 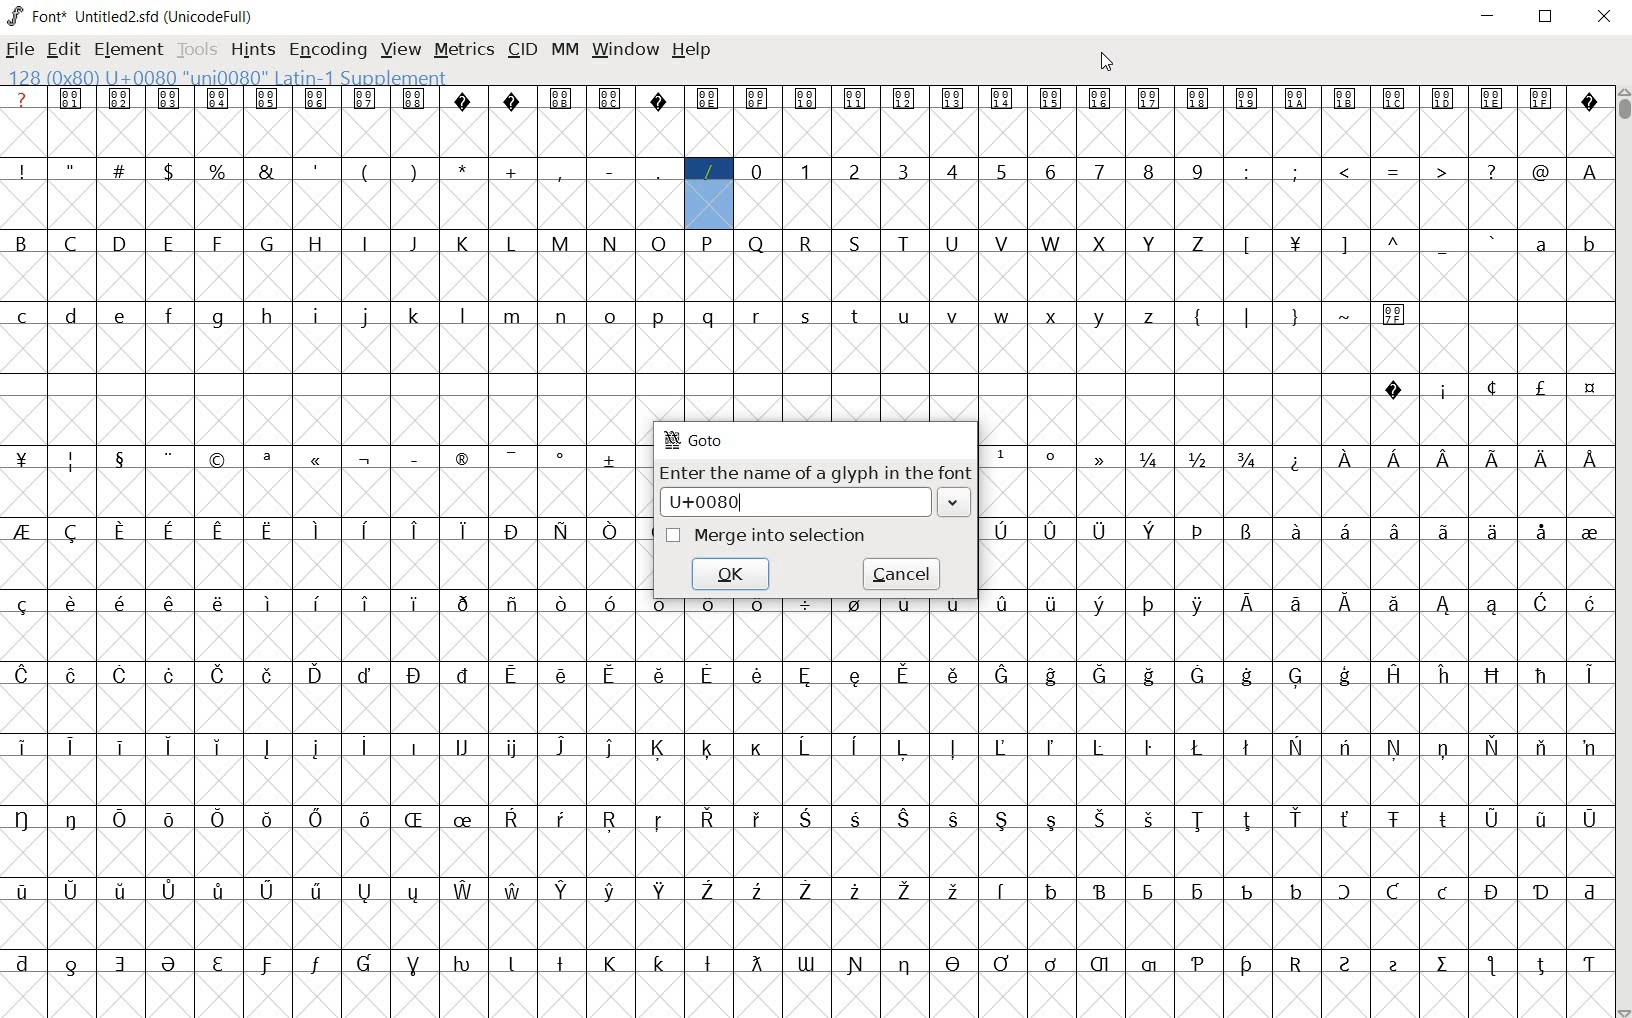 What do you see at coordinates (952, 244) in the screenshot?
I see `glyph` at bounding box center [952, 244].